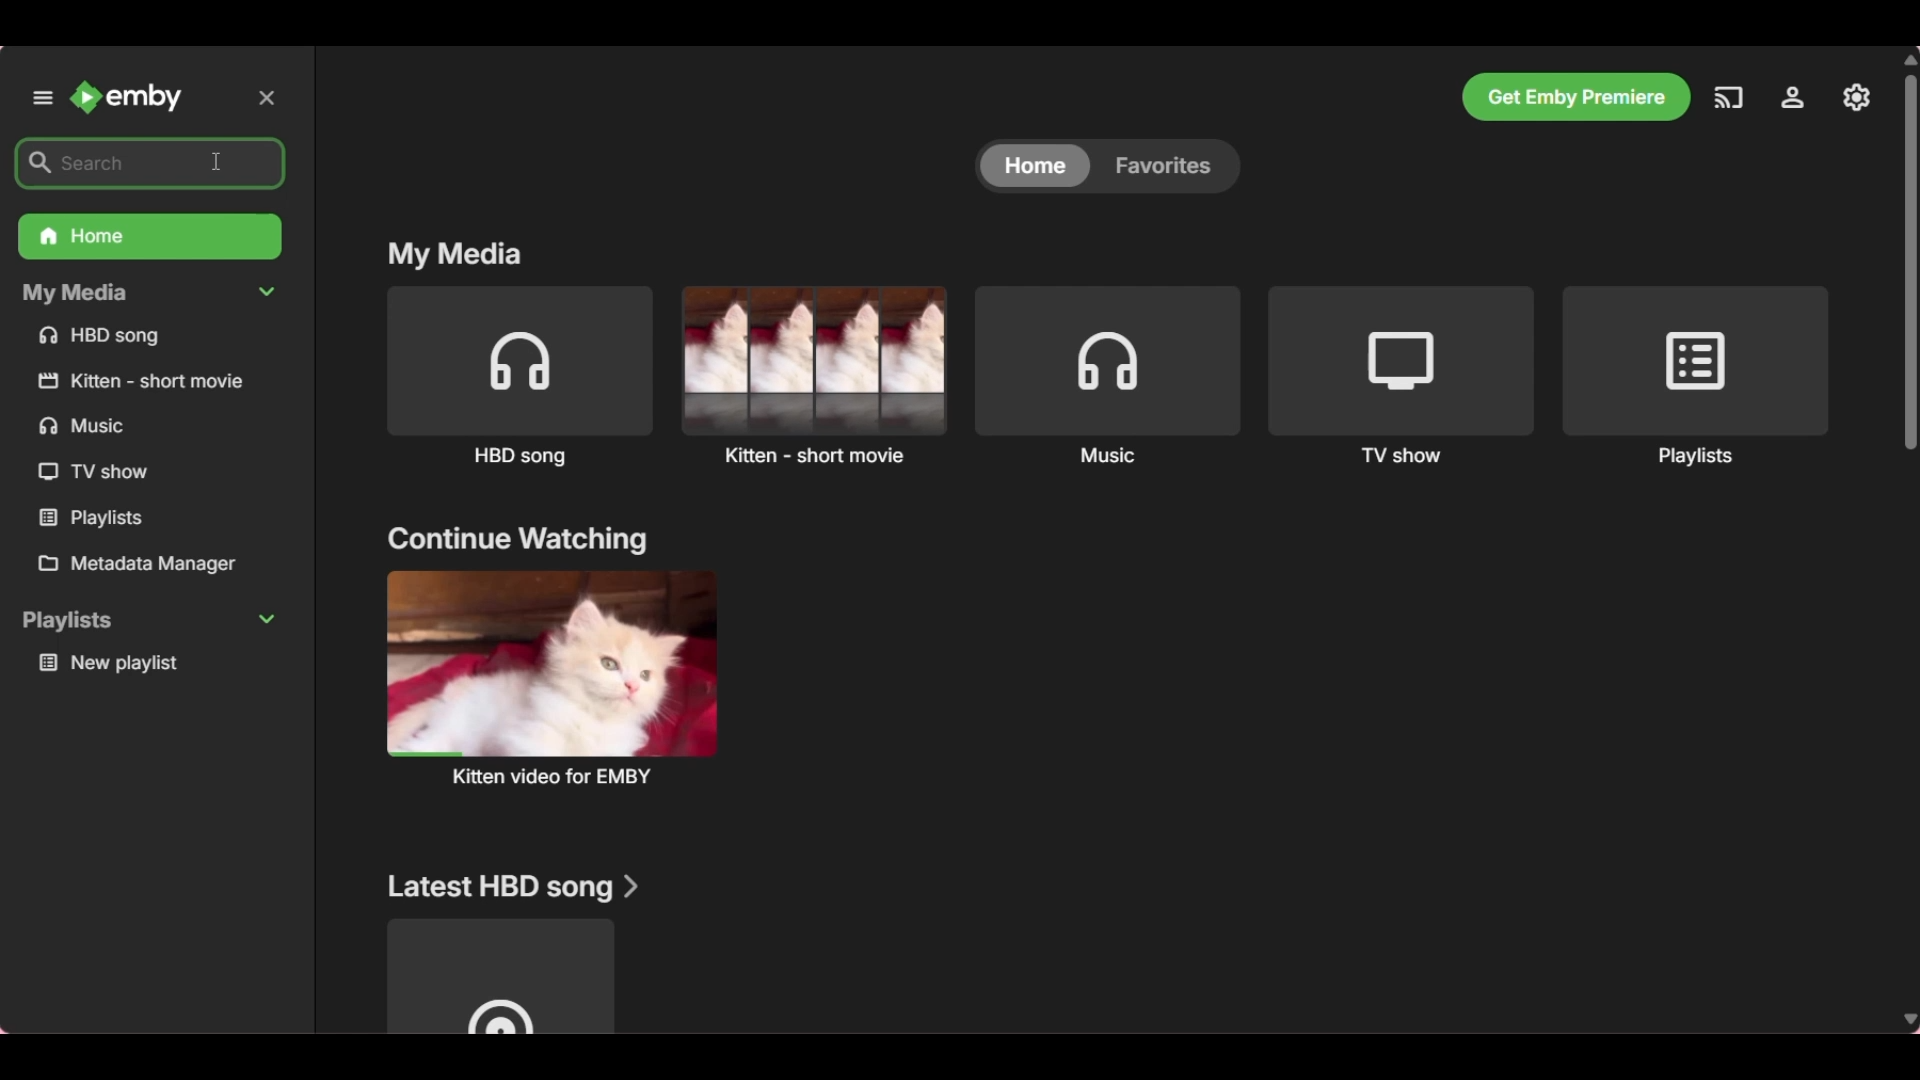 The image size is (1920, 1080). What do you see at coordinates (98, 518) in the screenshot?
I see `Playlists` at bounding box center [98, 518].